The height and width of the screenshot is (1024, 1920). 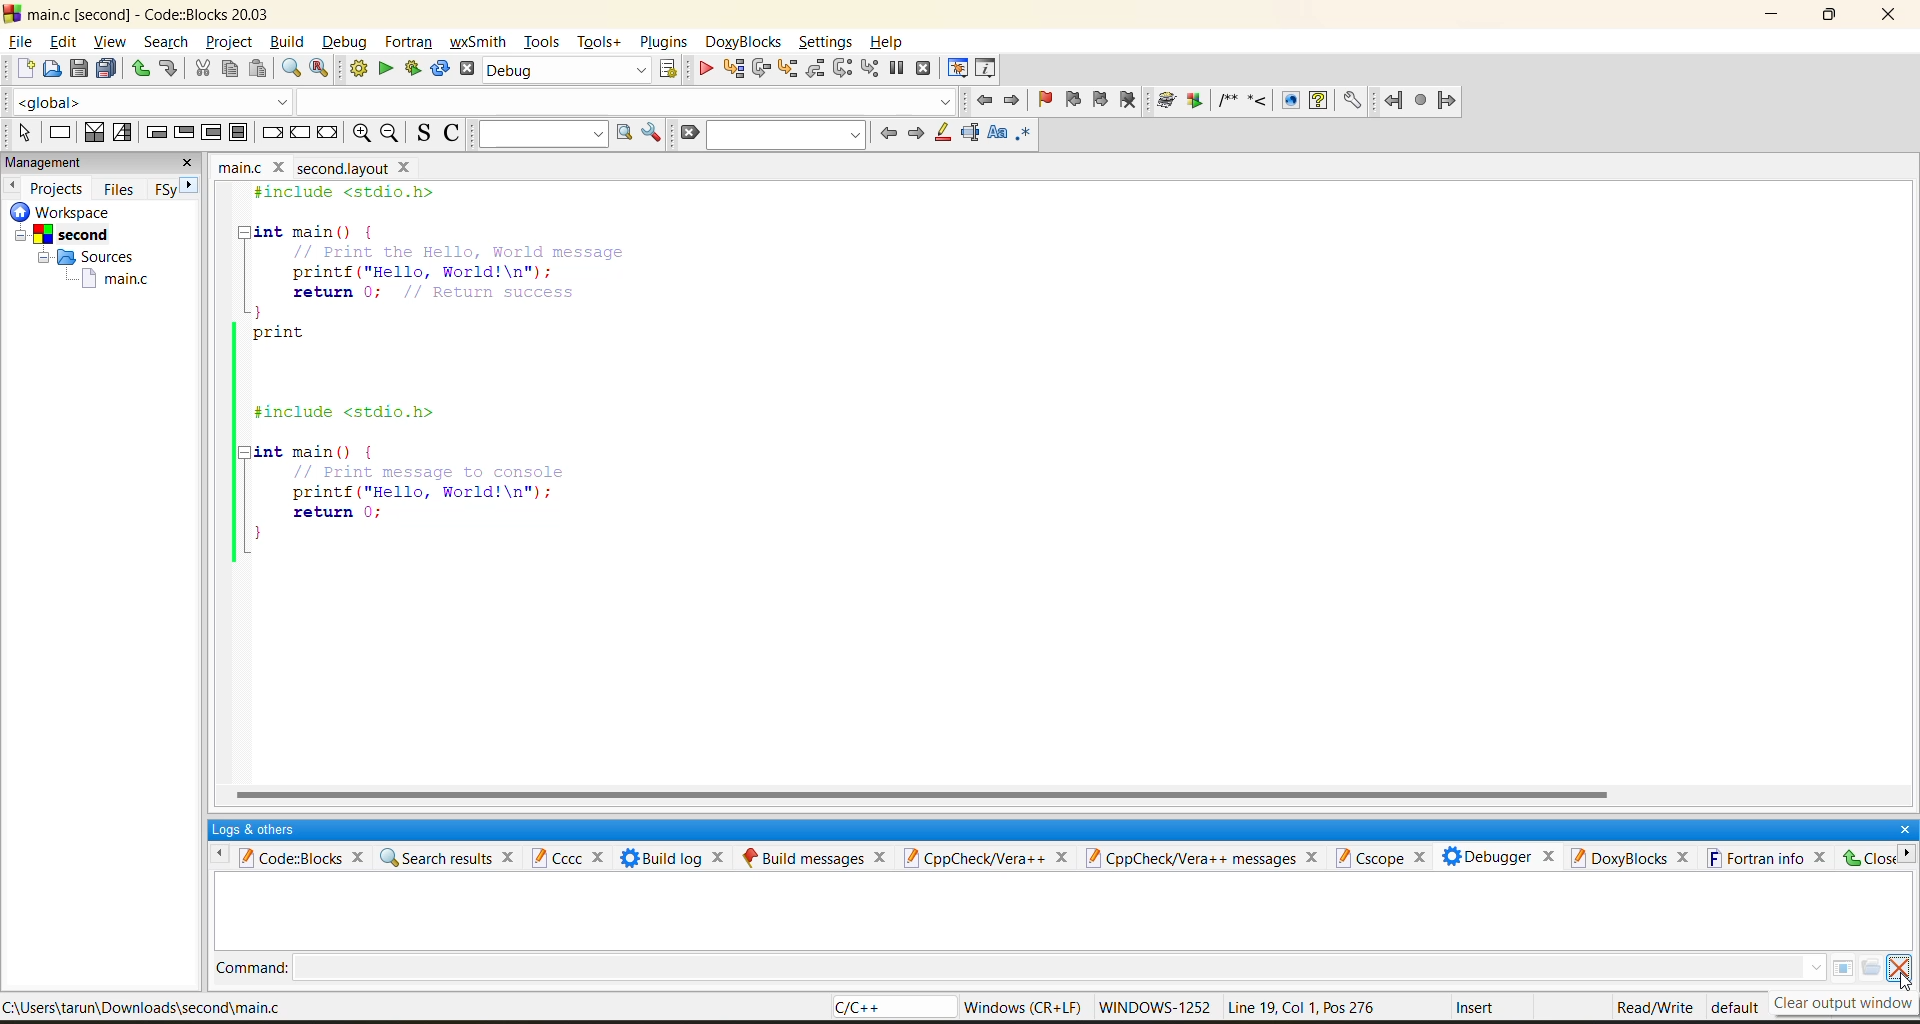 What do you see at coordinates (441, 70) in the screenshot?
I see `rebuild` at bounding box center [441, 70].